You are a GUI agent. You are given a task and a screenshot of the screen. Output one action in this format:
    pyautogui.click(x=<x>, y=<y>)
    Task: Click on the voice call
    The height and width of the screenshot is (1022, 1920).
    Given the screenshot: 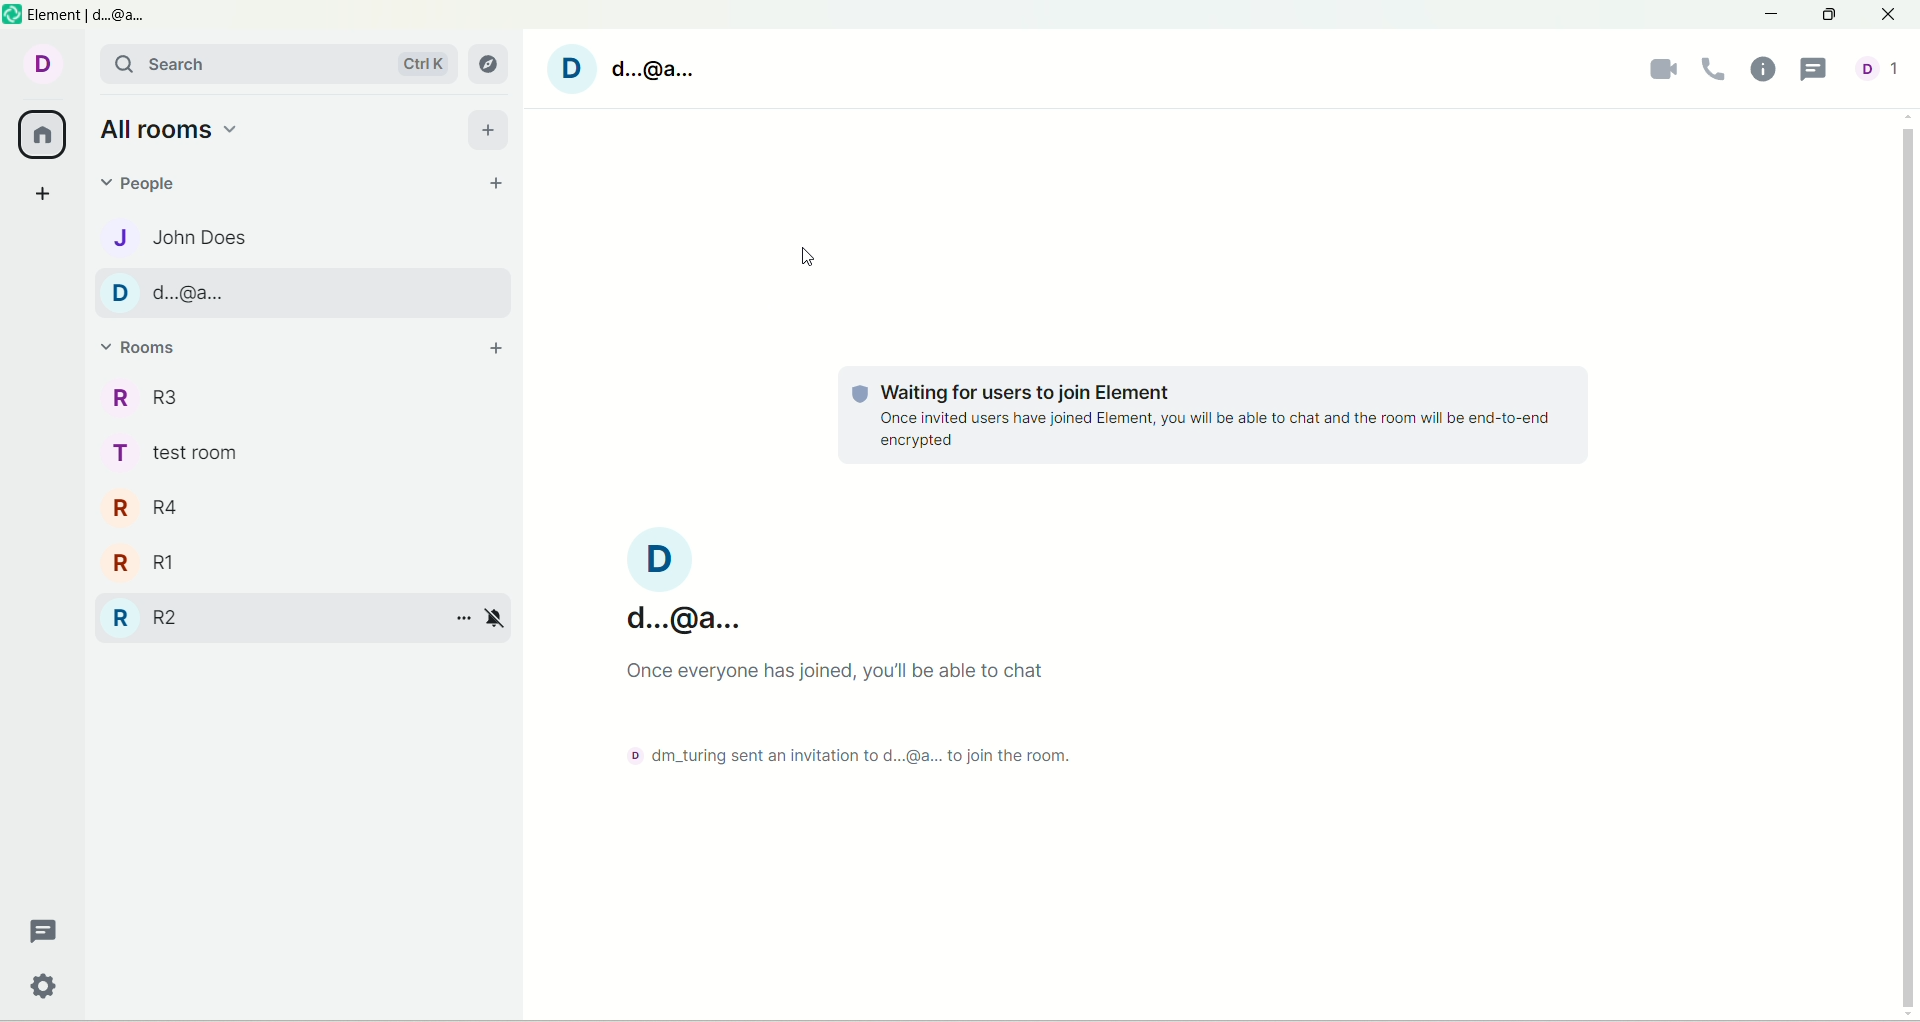 What is the action you would take?
    pyautogui.click(x=1717, y=70)
    